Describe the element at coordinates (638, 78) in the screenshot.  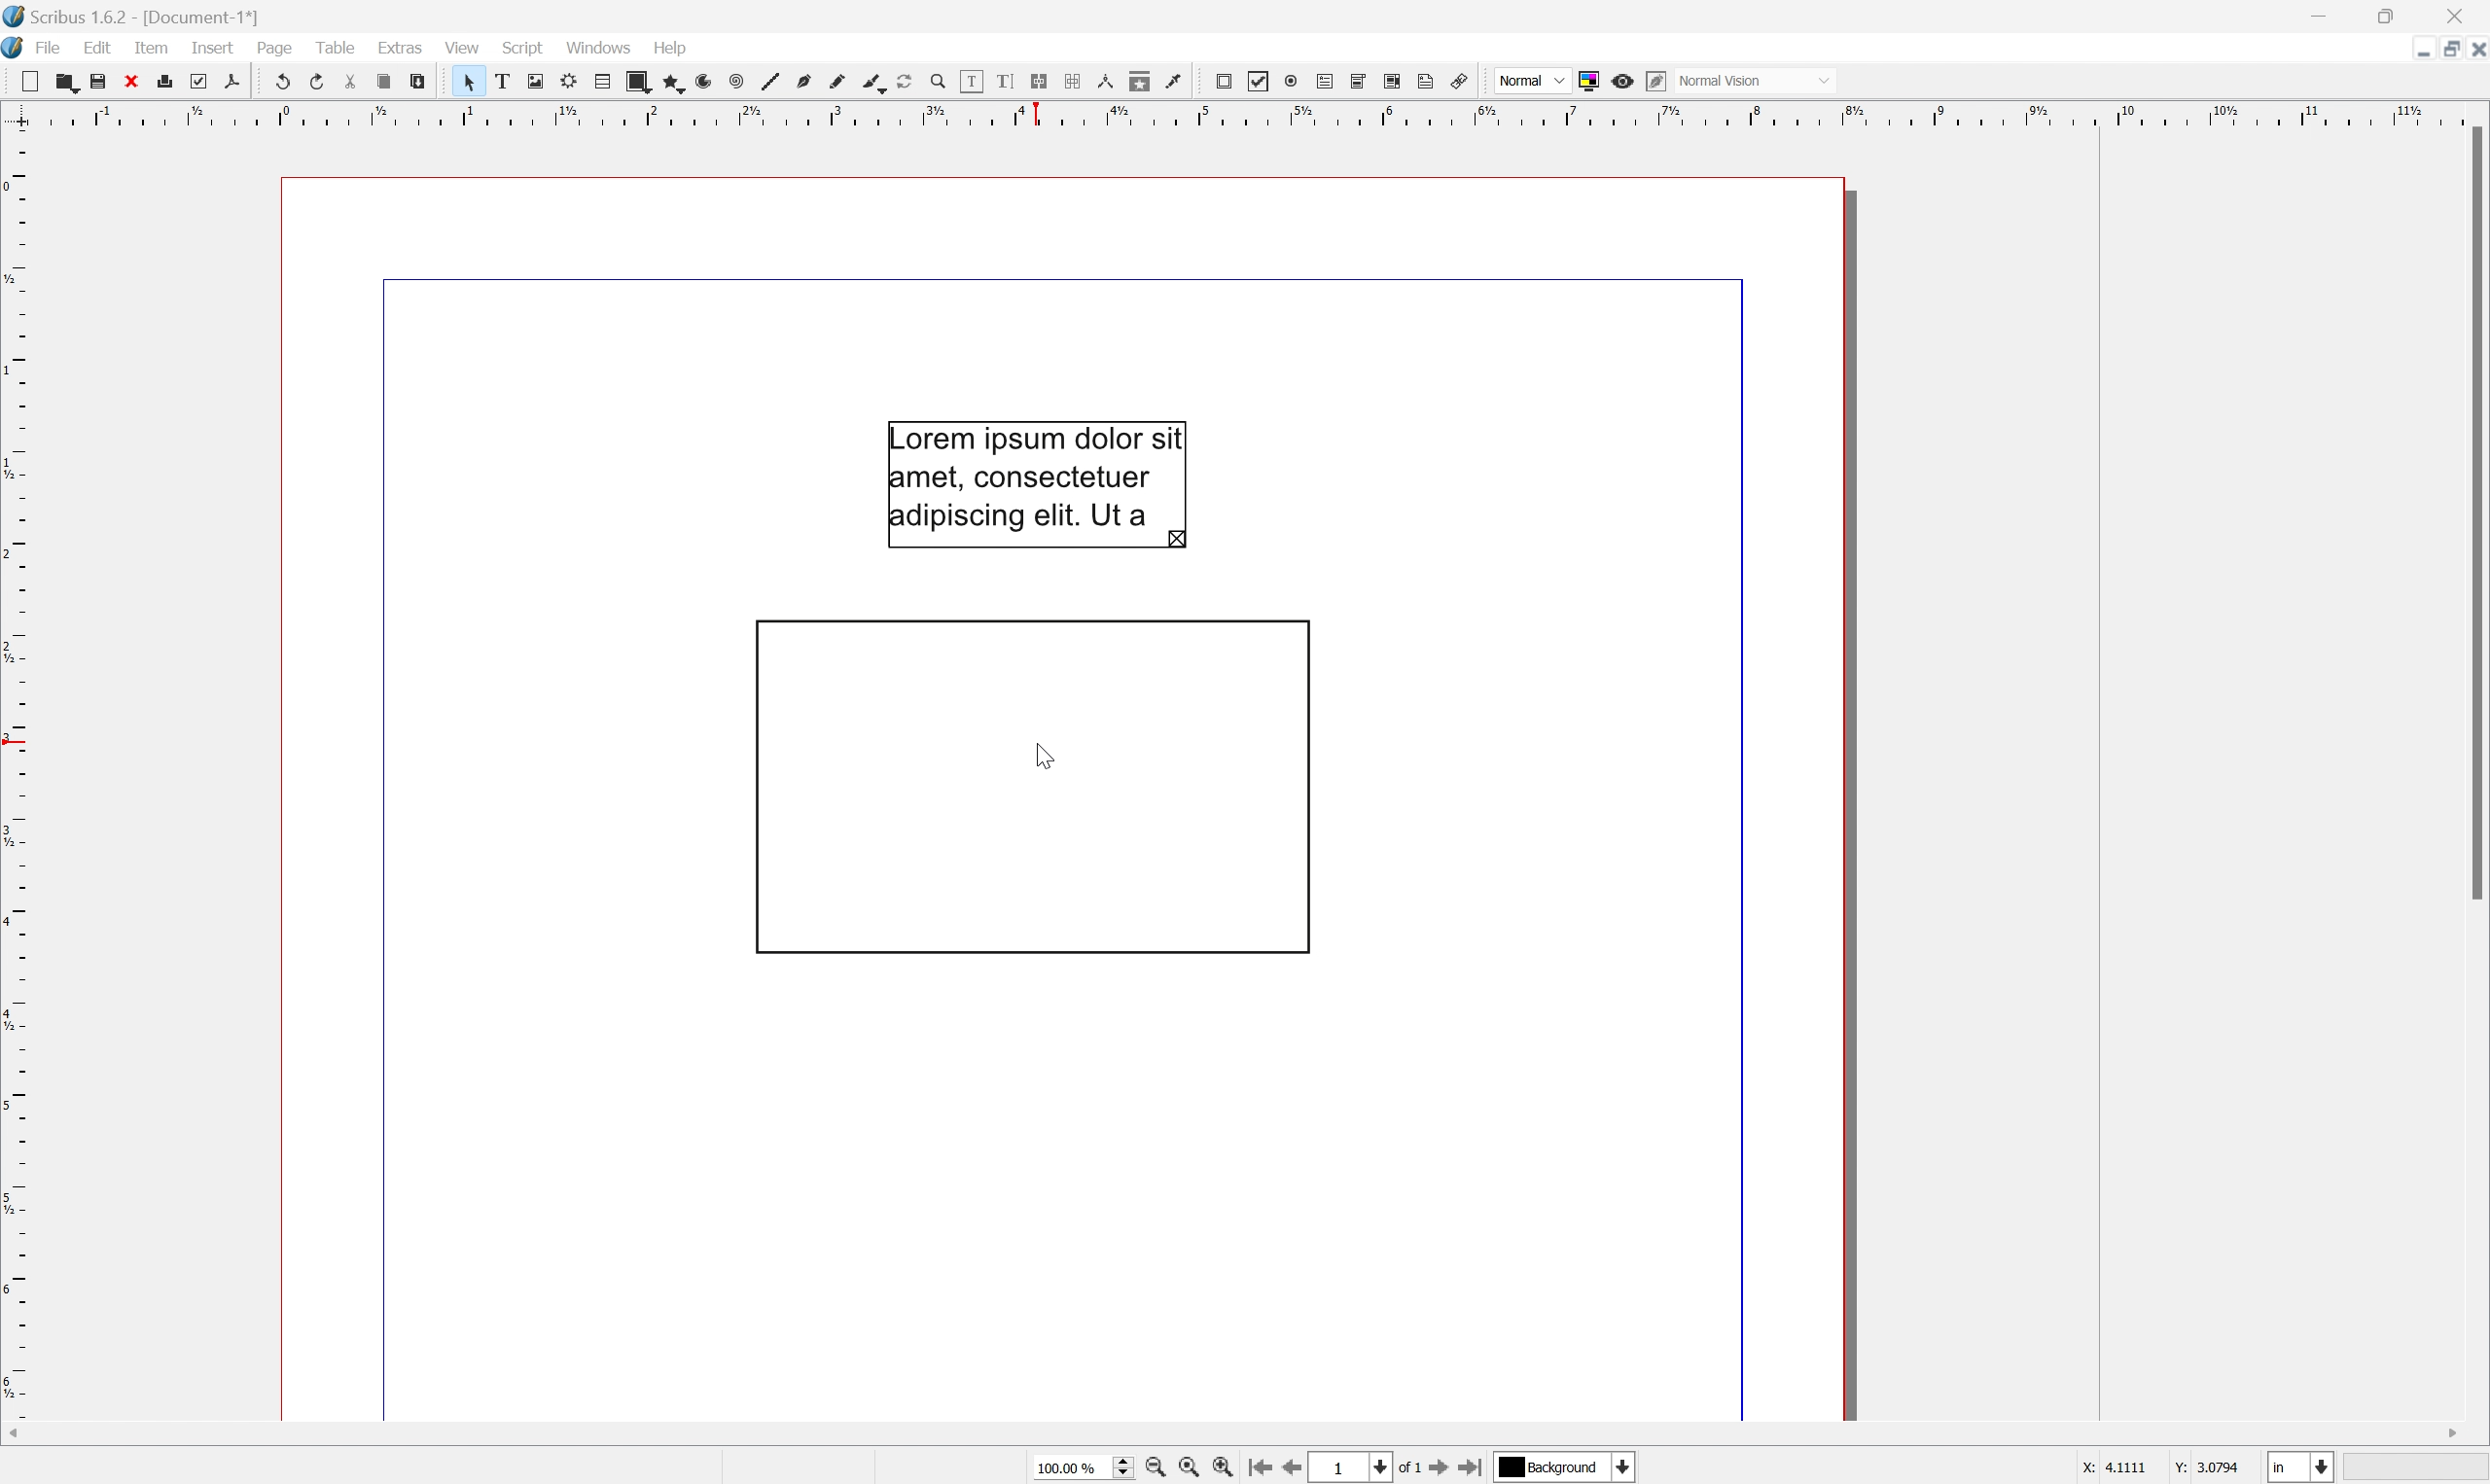
I see `Shape` at that location.